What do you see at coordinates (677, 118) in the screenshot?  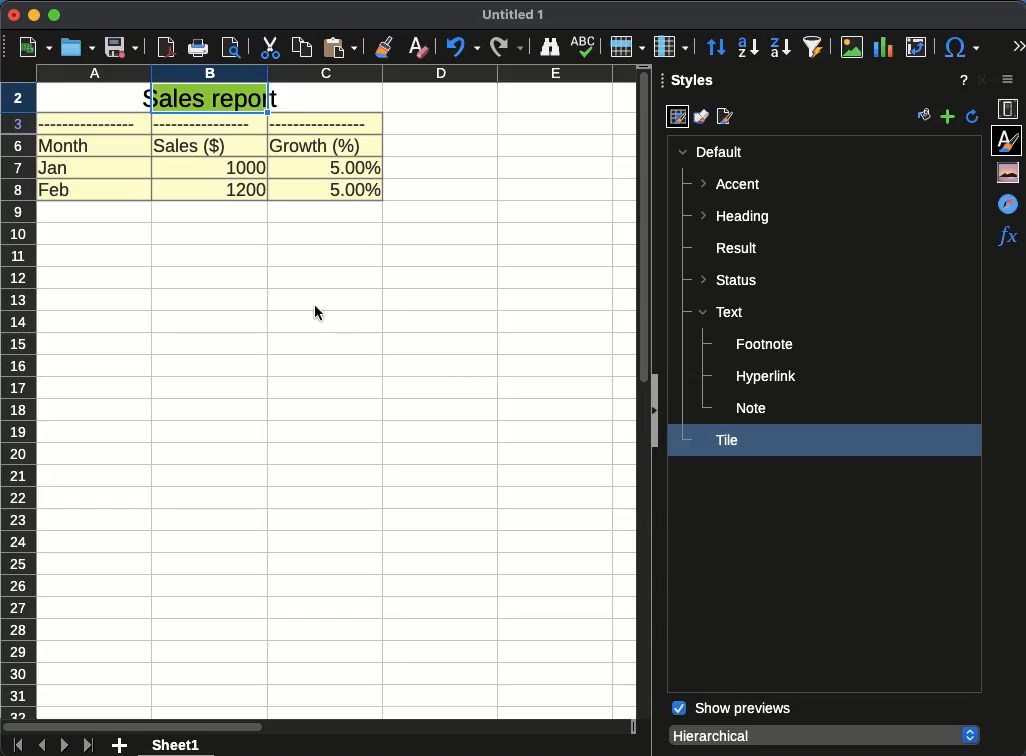 I see `cell styles` at bounding box center [677, 118].